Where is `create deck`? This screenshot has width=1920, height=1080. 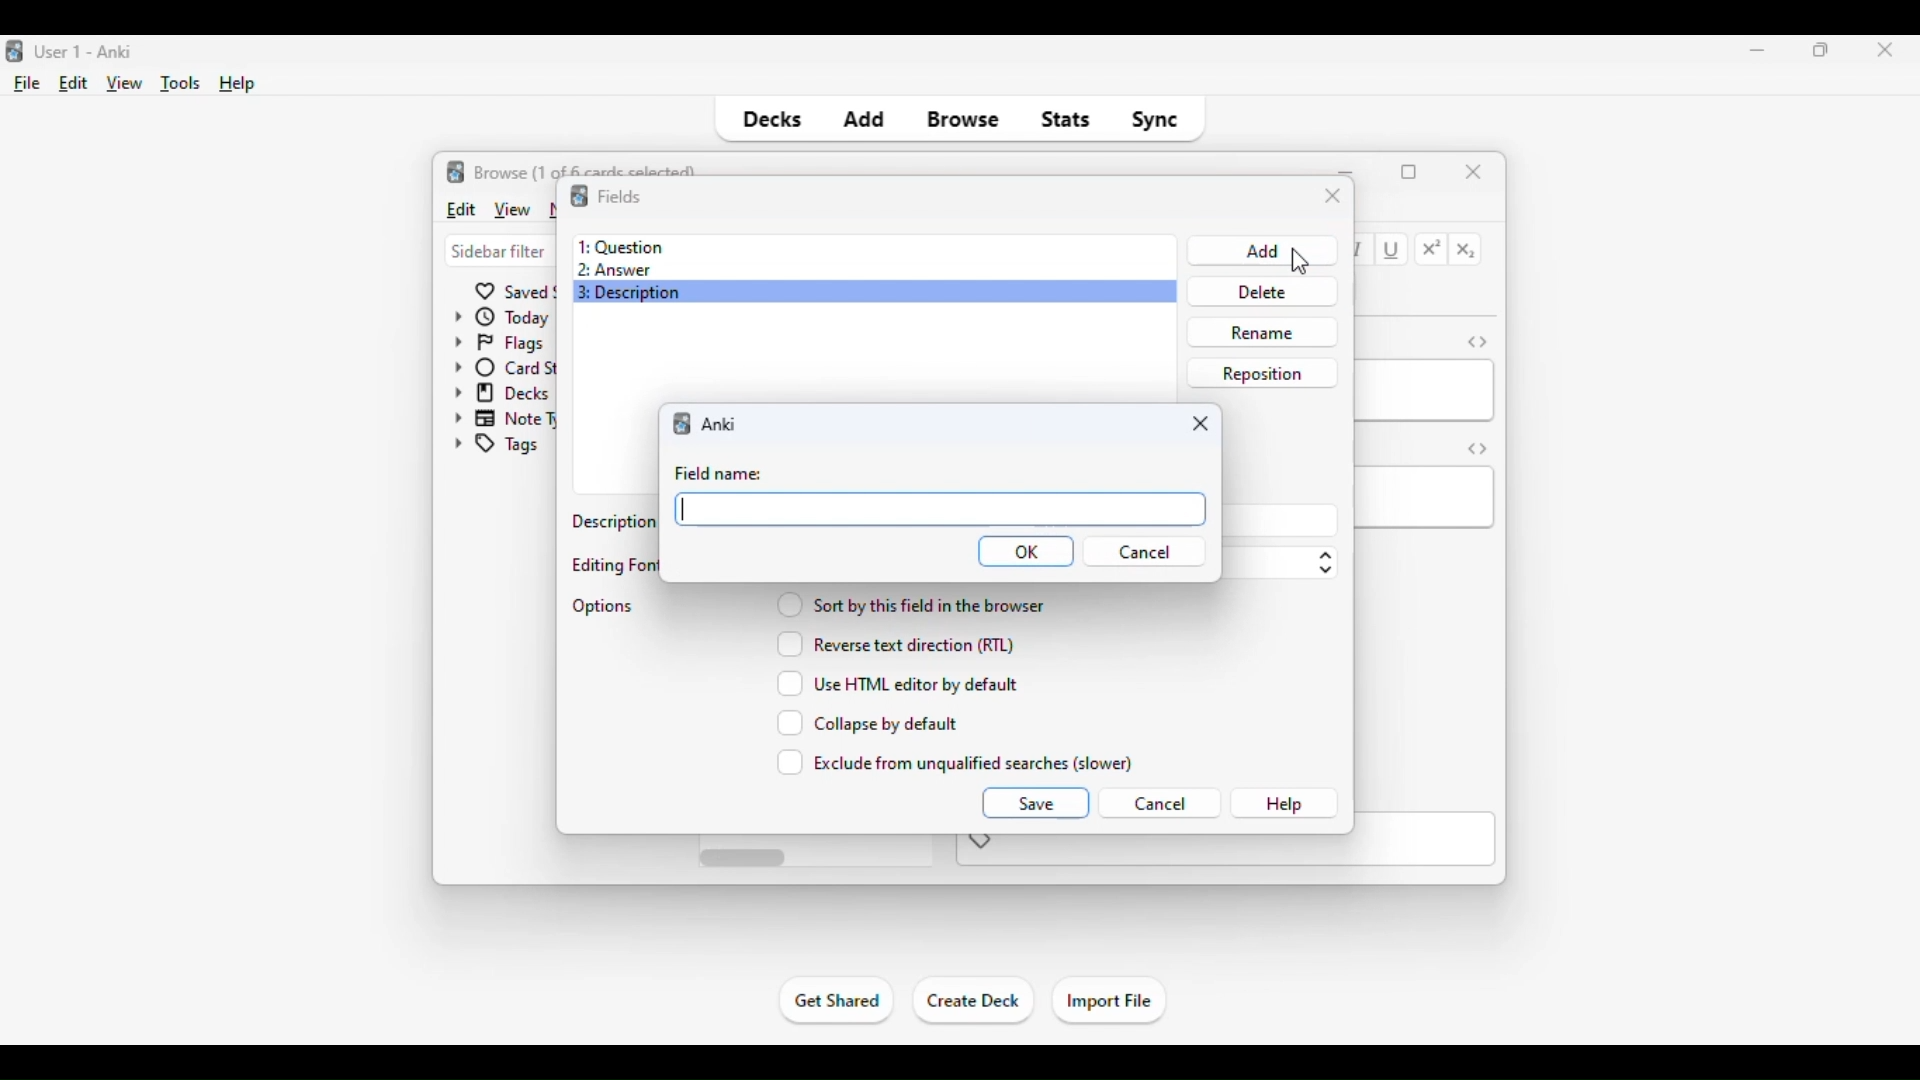 create deck is located at coordinates (974, 1001).